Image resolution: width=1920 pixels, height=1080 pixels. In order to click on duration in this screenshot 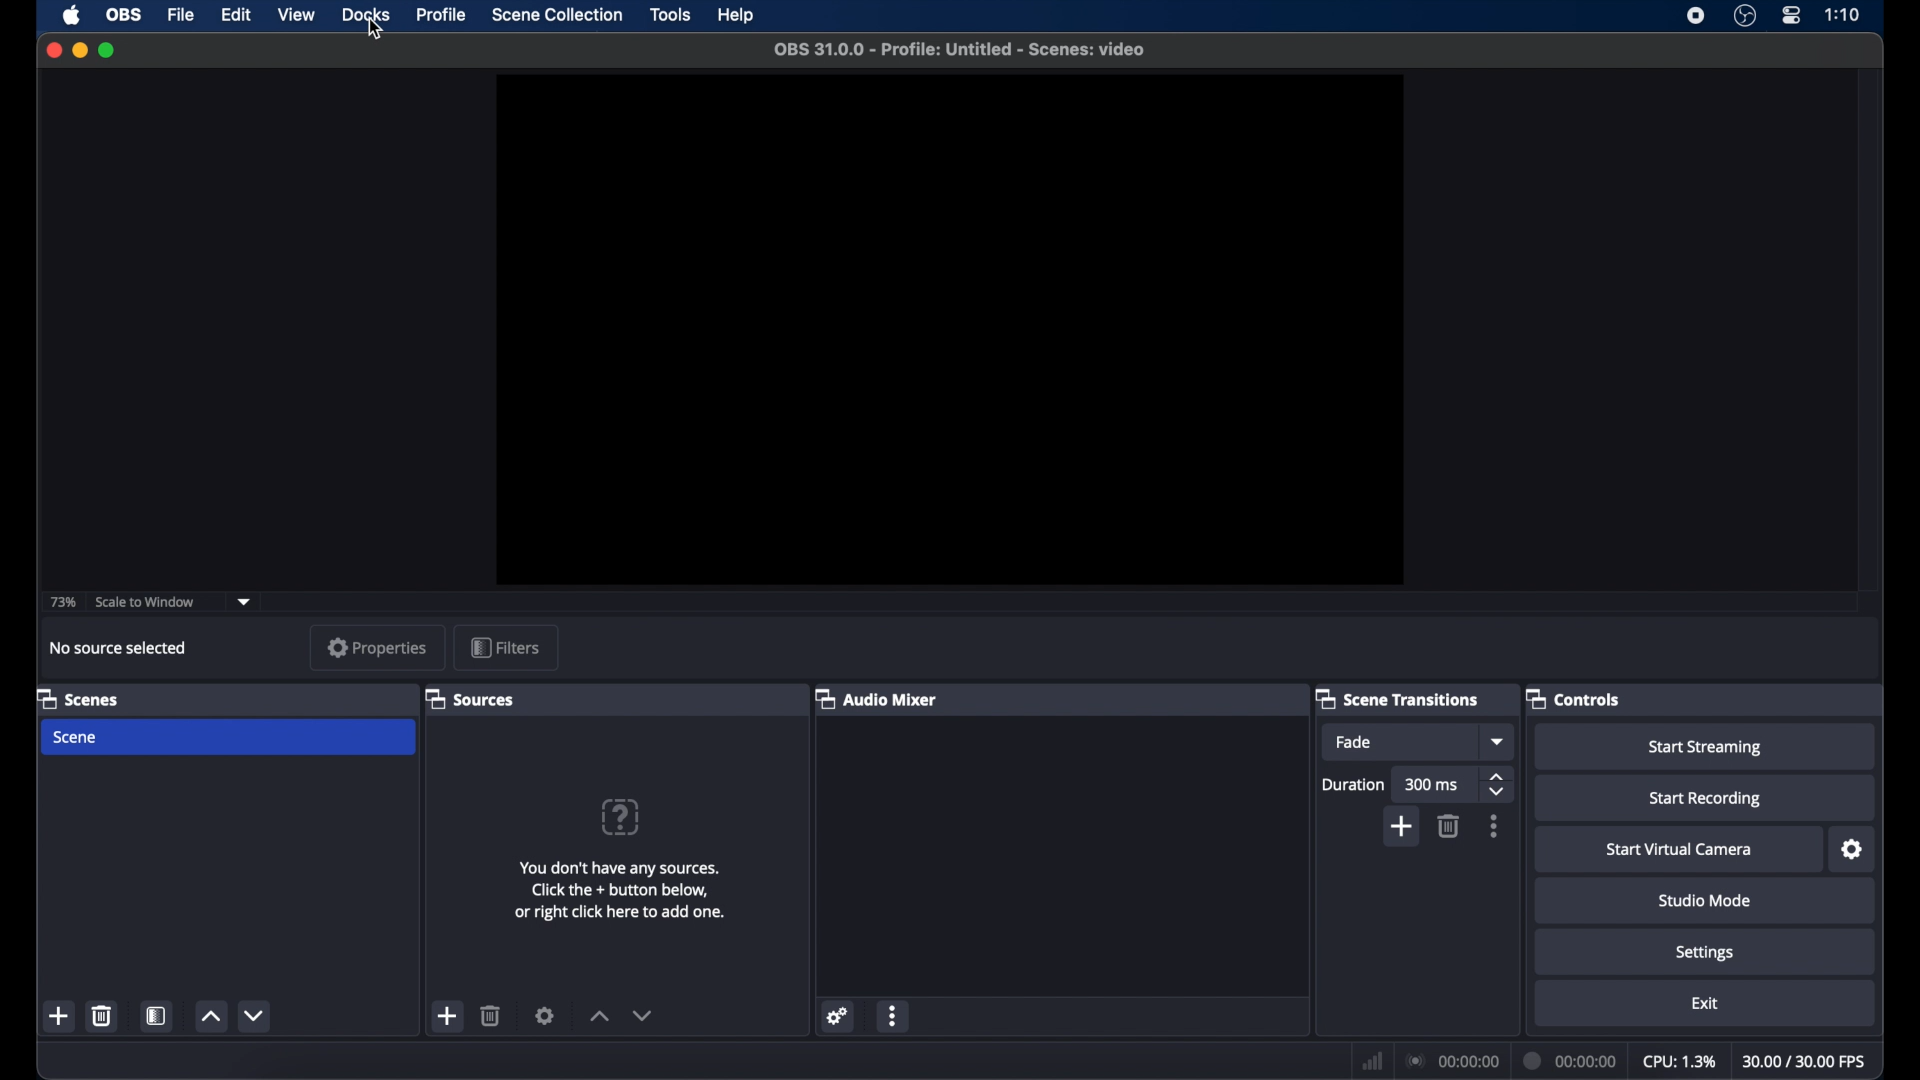, I will do `click(1571, 1060)`.